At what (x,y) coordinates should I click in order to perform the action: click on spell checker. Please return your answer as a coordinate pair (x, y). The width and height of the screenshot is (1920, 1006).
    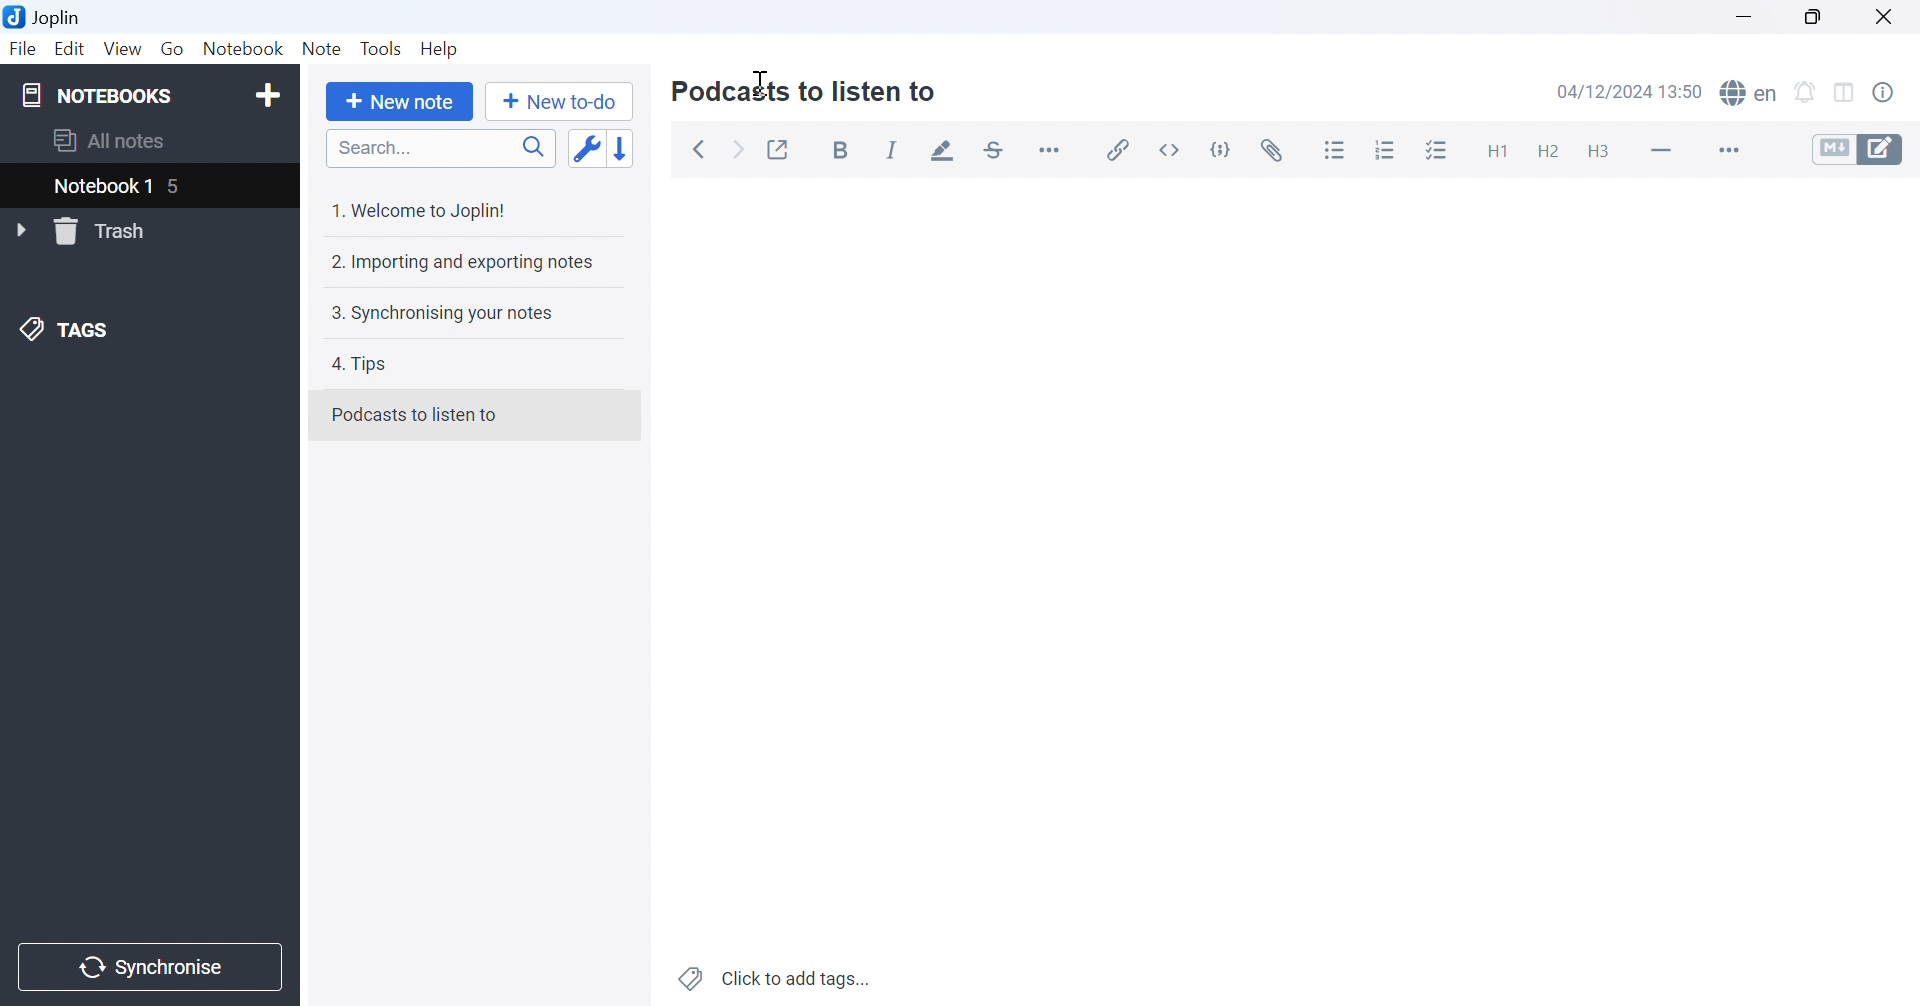
    Looking at the image, I should click on (1754, 94).